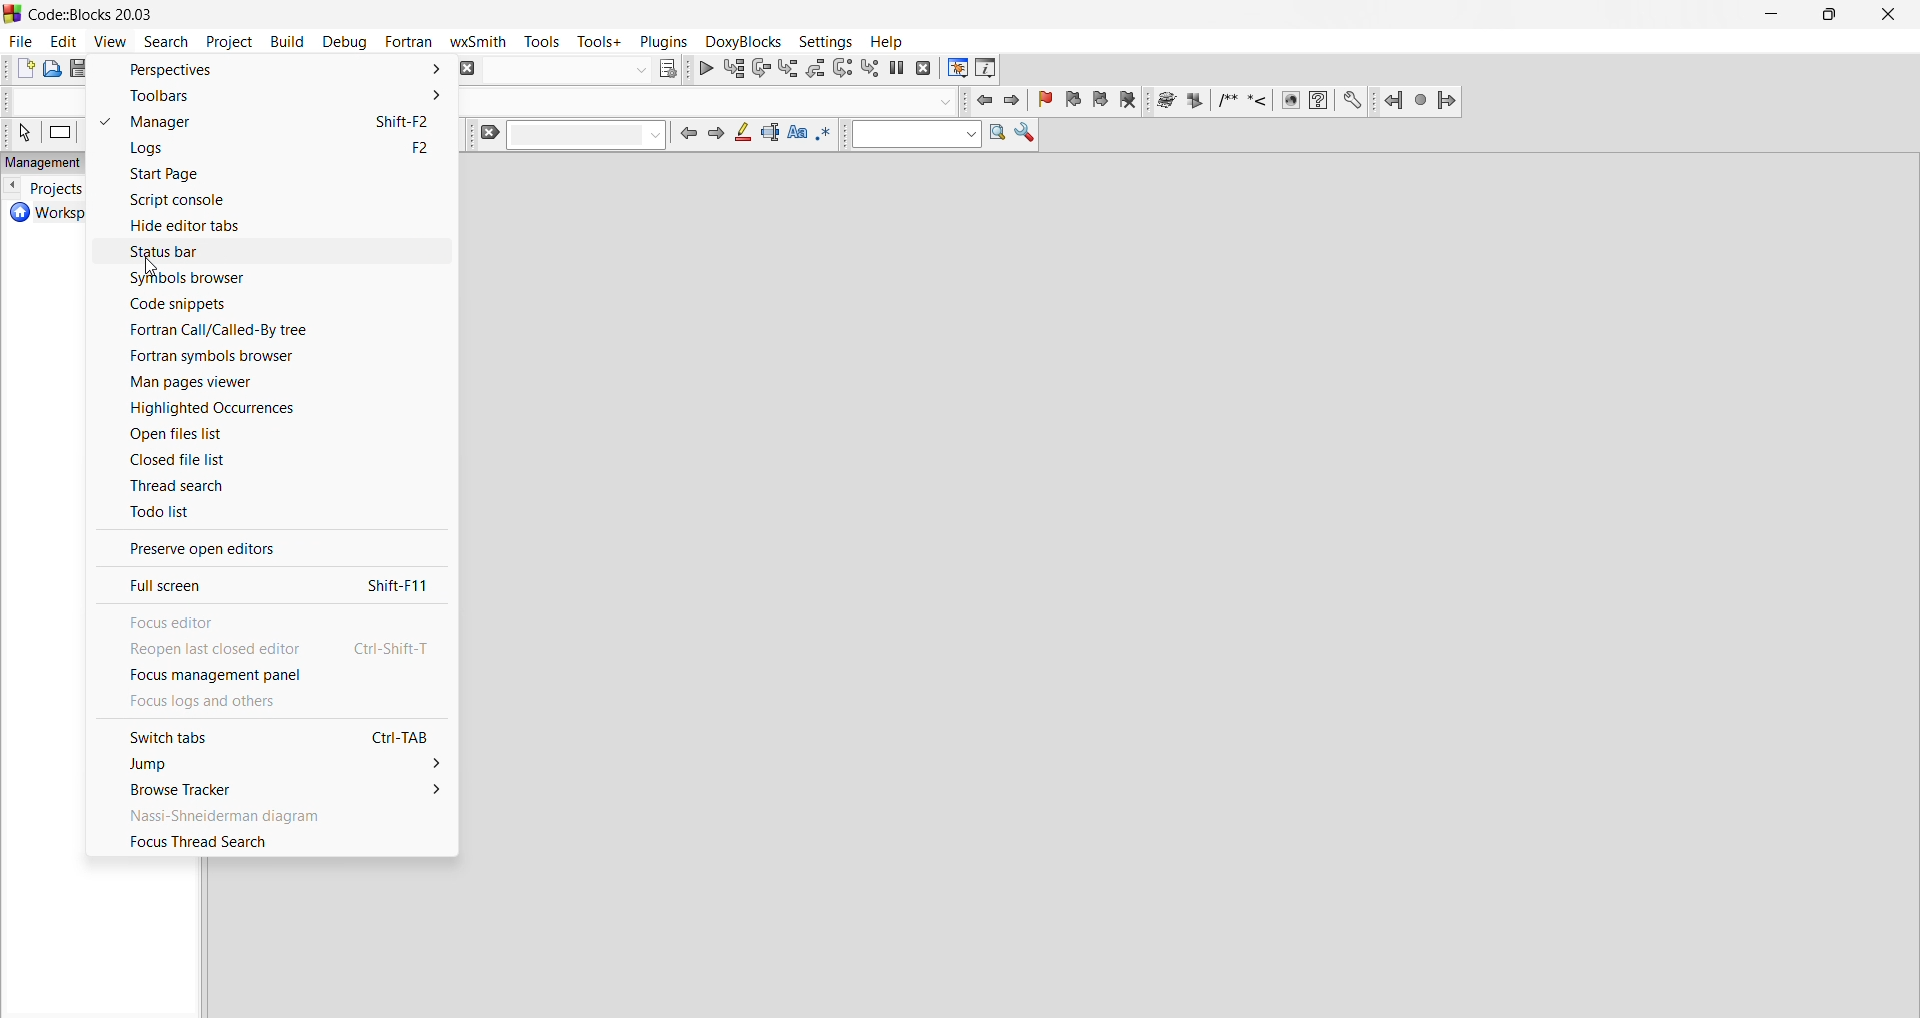  Describe the element at coordinates (274, 789) in the screenshot. I see `browse tracker` at that location.